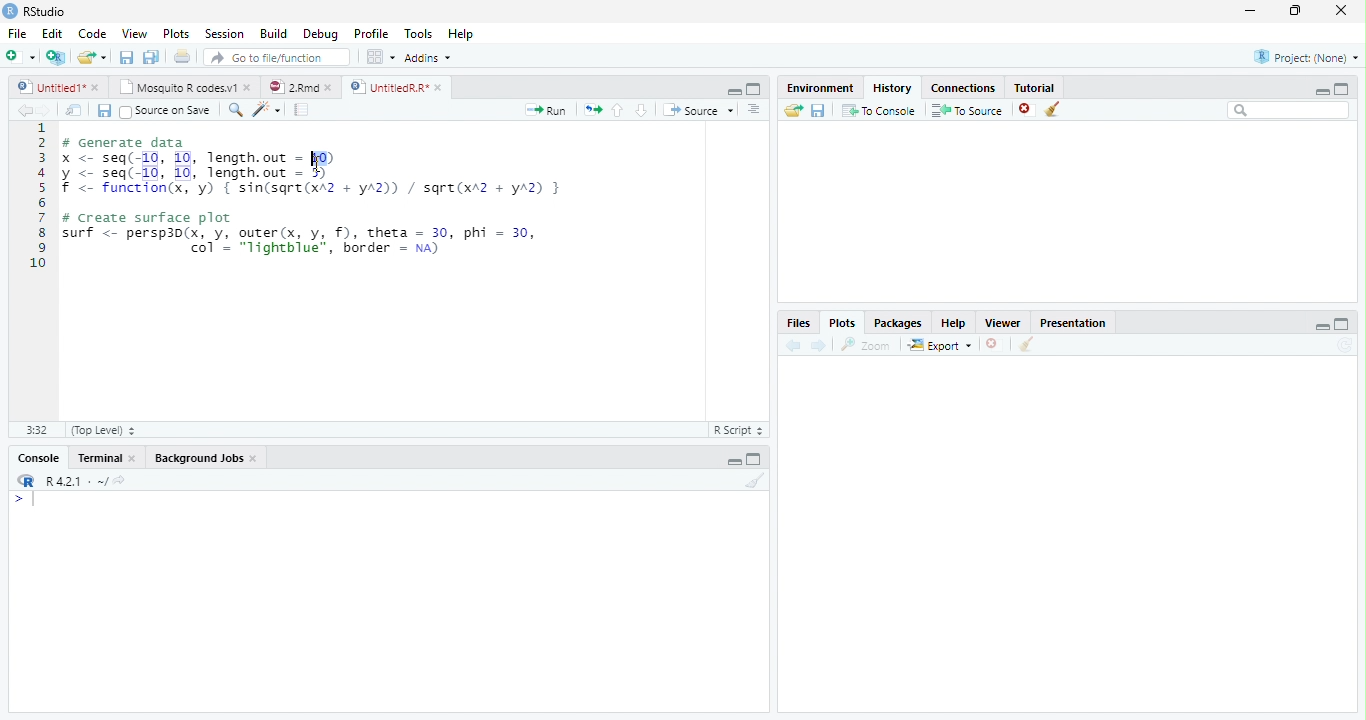 This screenshot has height=720, width=1366. I want to click on Save current document, so click(103, 110).